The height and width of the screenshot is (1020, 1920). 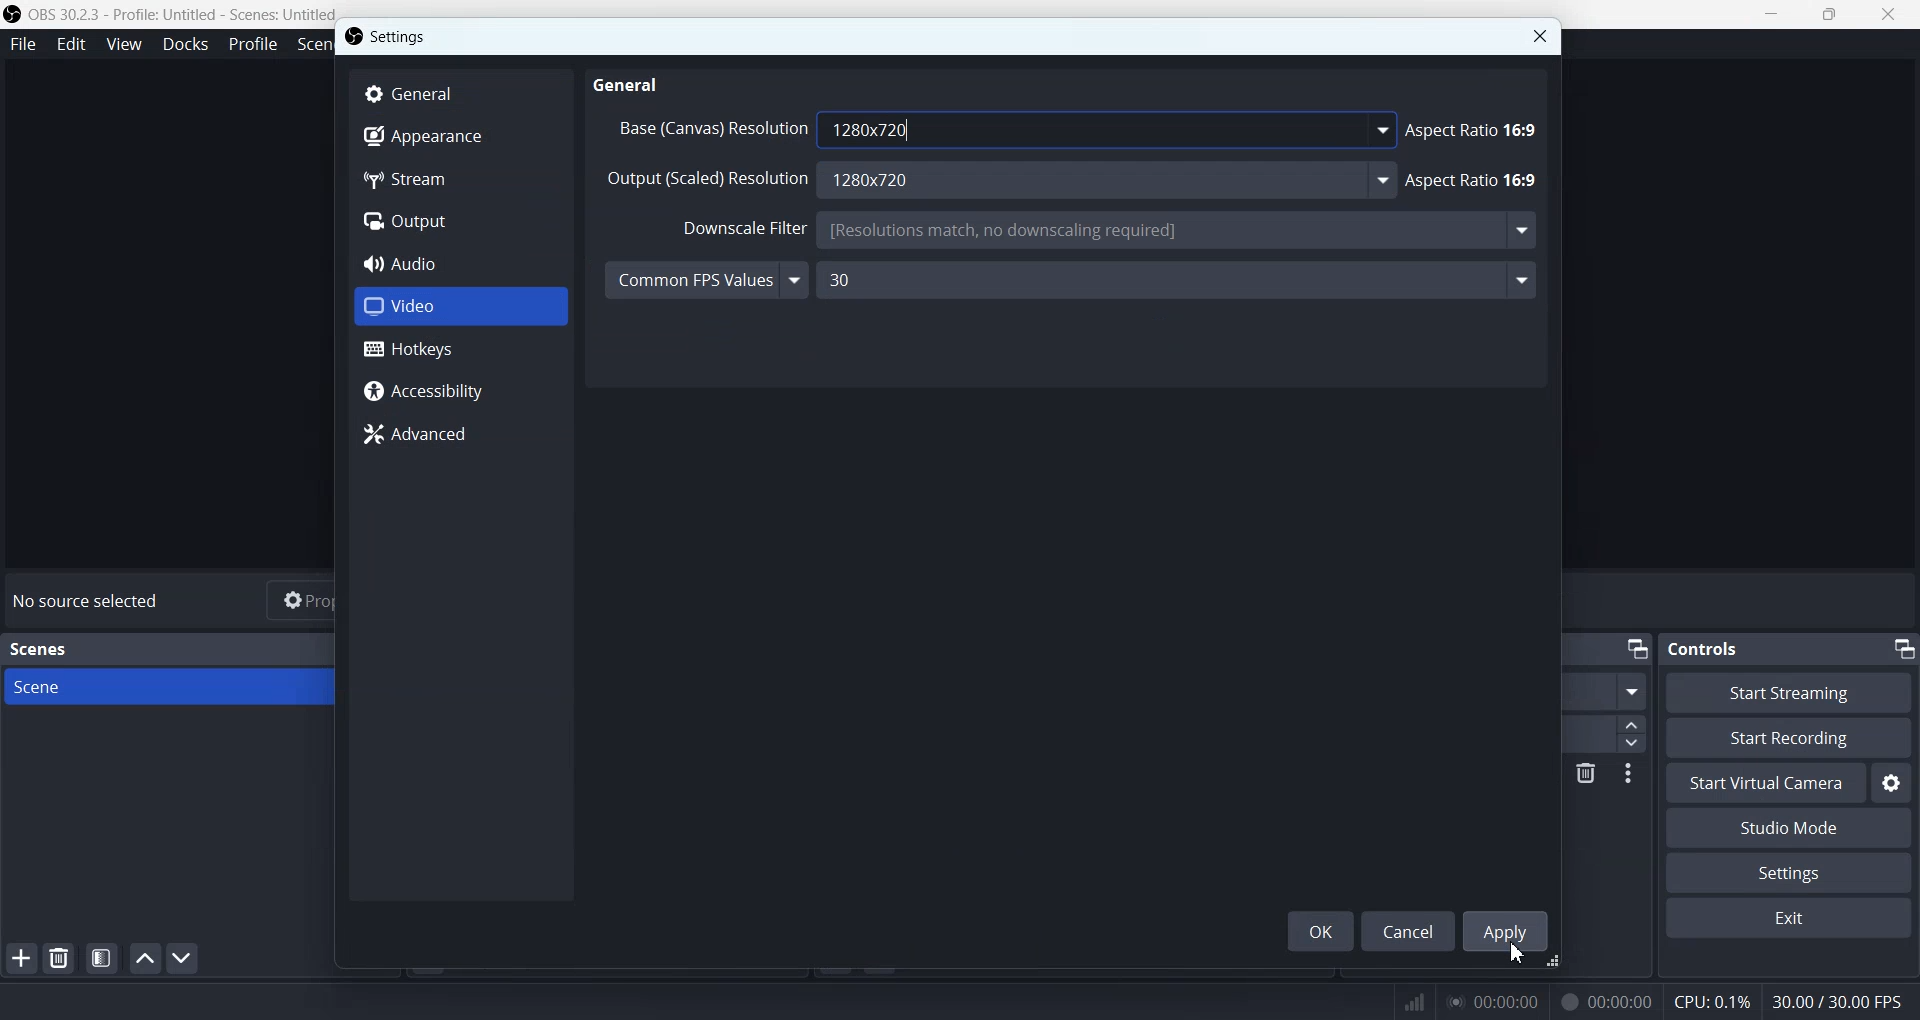 What do you see at coordinates (1540, 35) in the screenshot?
I see `Close` at bounding box center [1540, 35].